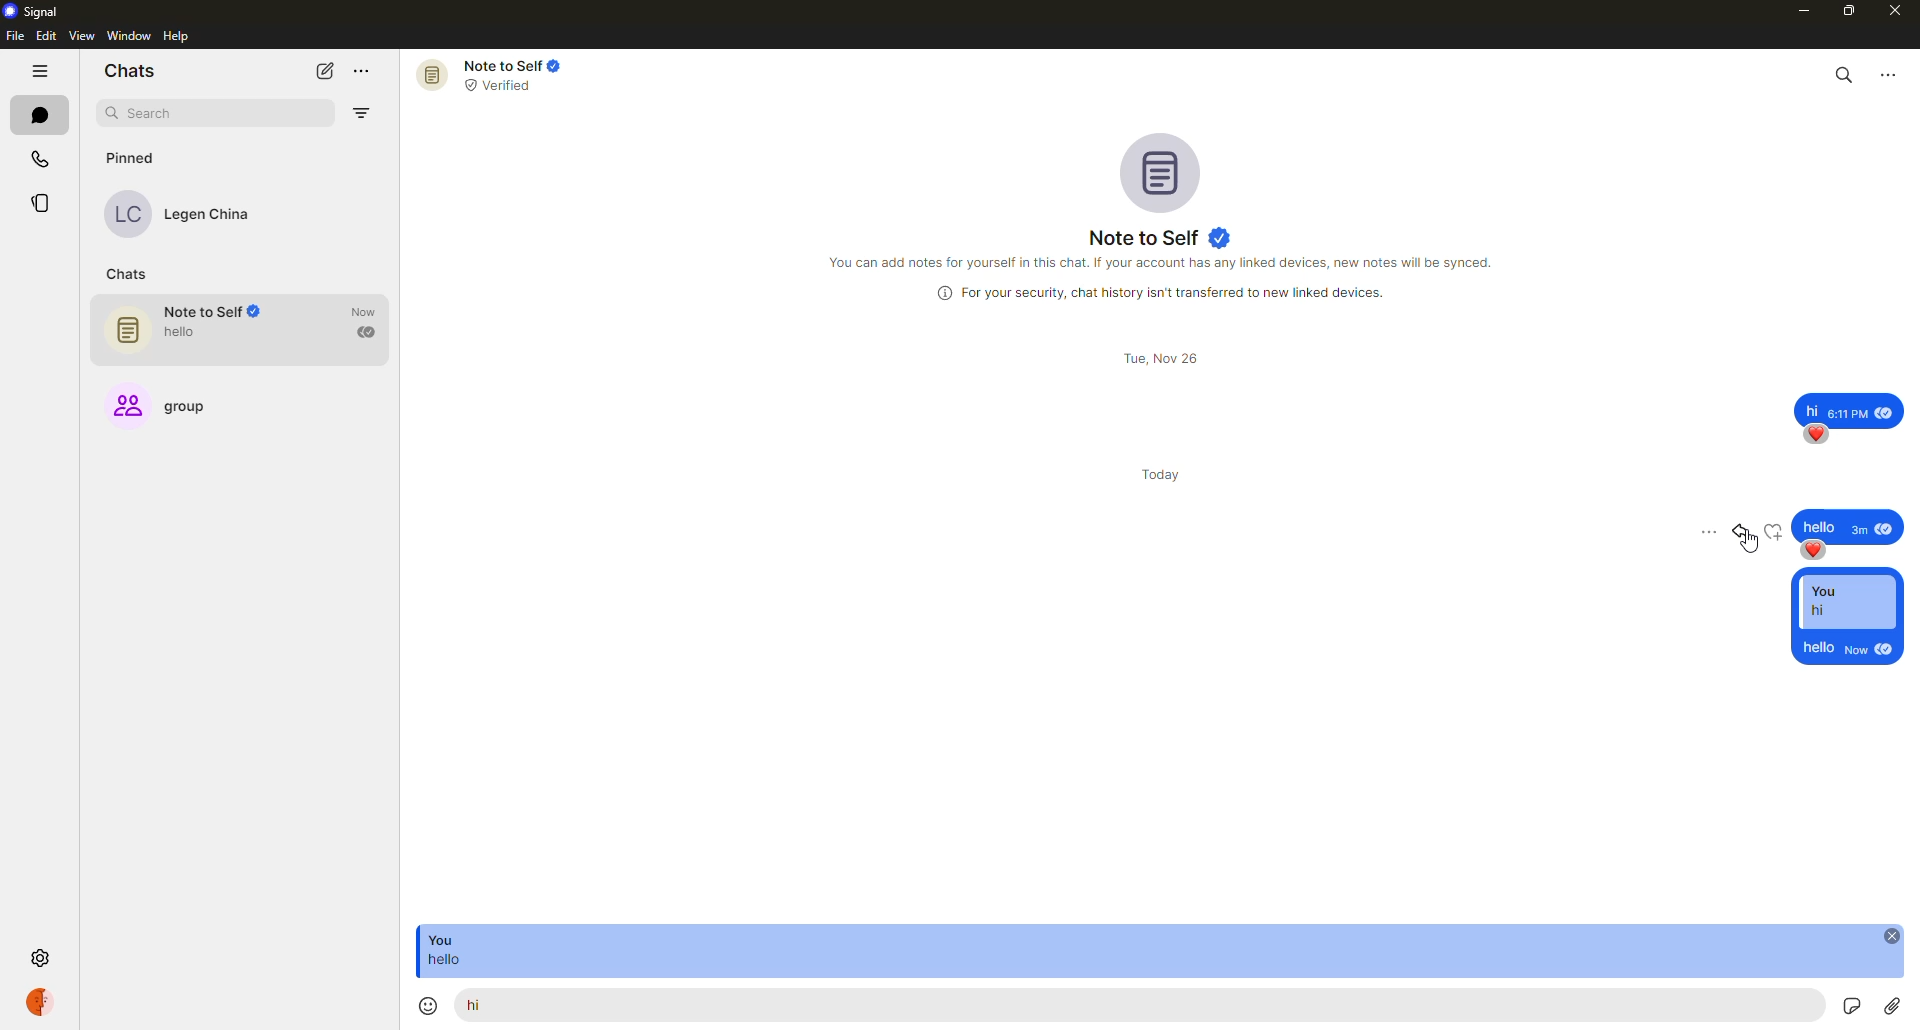 This screenshot has width=1920, height=1030. I want to click on info, so click(1167, 263).